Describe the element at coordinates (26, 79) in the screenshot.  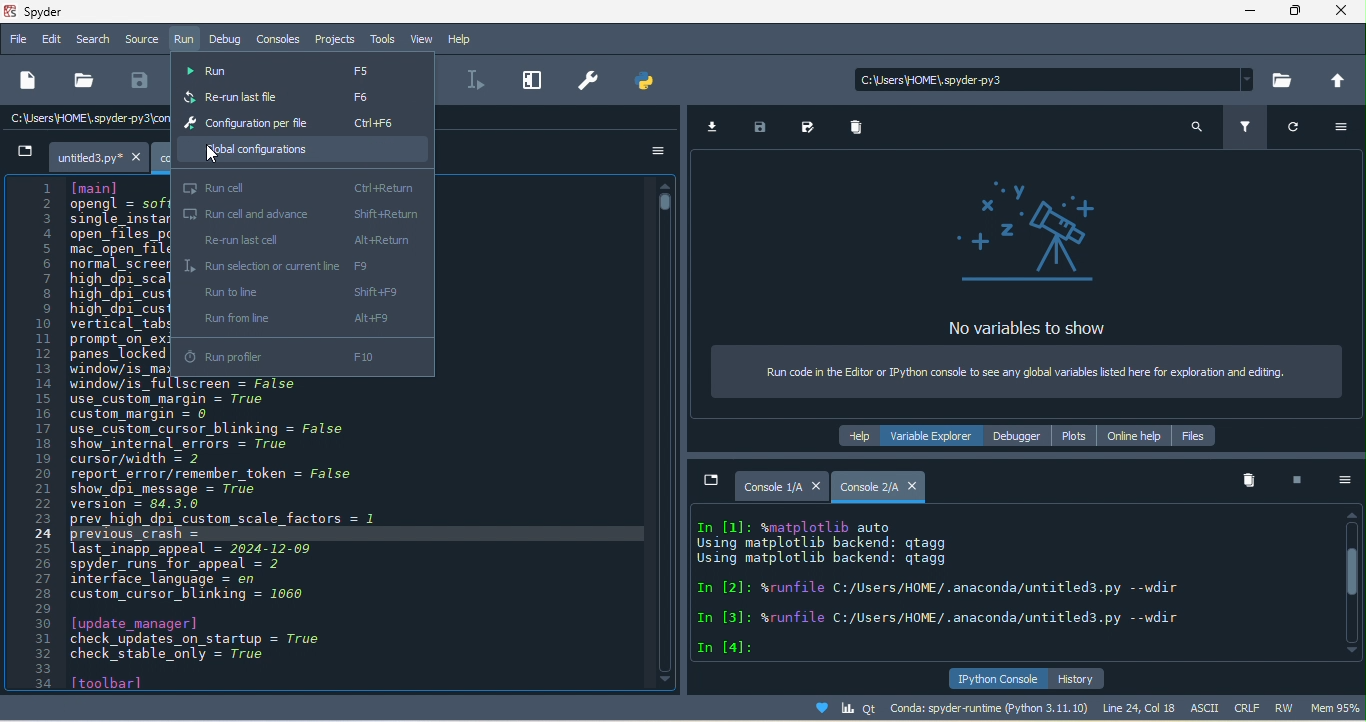
I see `new` at that location.